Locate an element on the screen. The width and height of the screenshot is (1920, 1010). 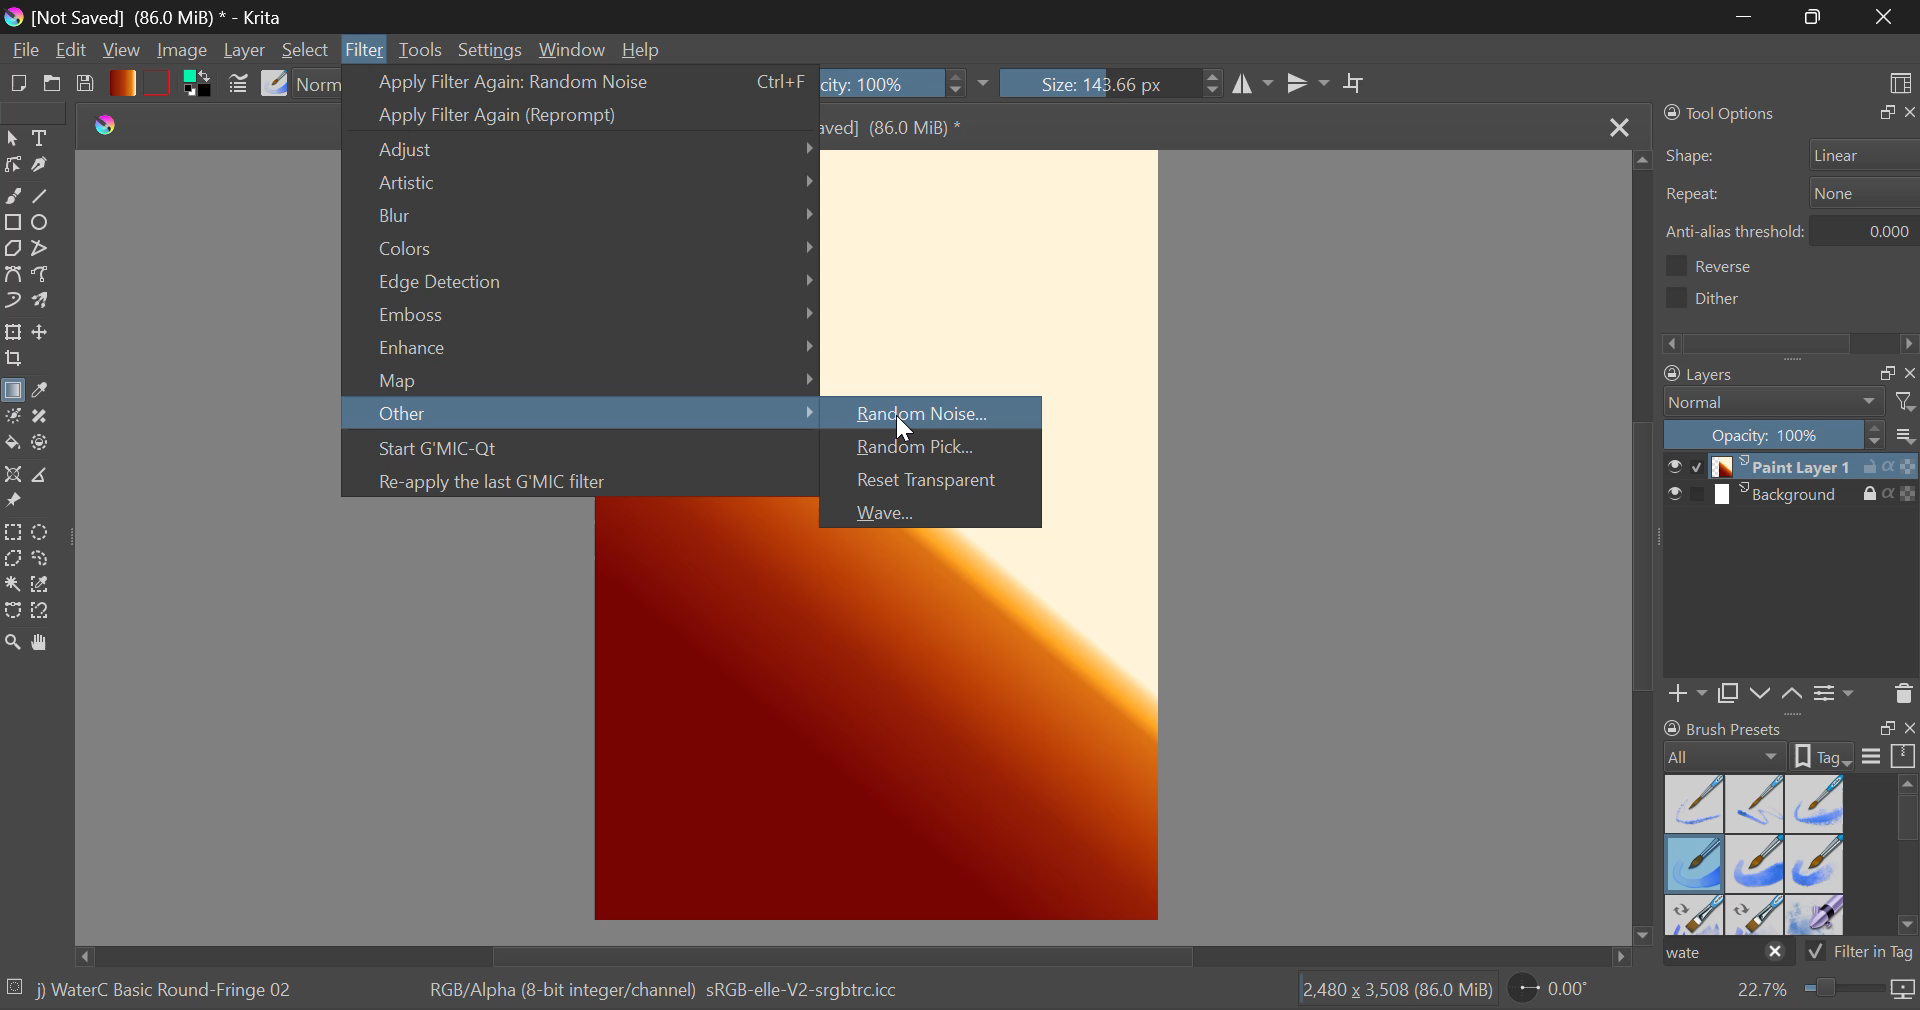
Brush Size is located at coordinates (1115, 85).